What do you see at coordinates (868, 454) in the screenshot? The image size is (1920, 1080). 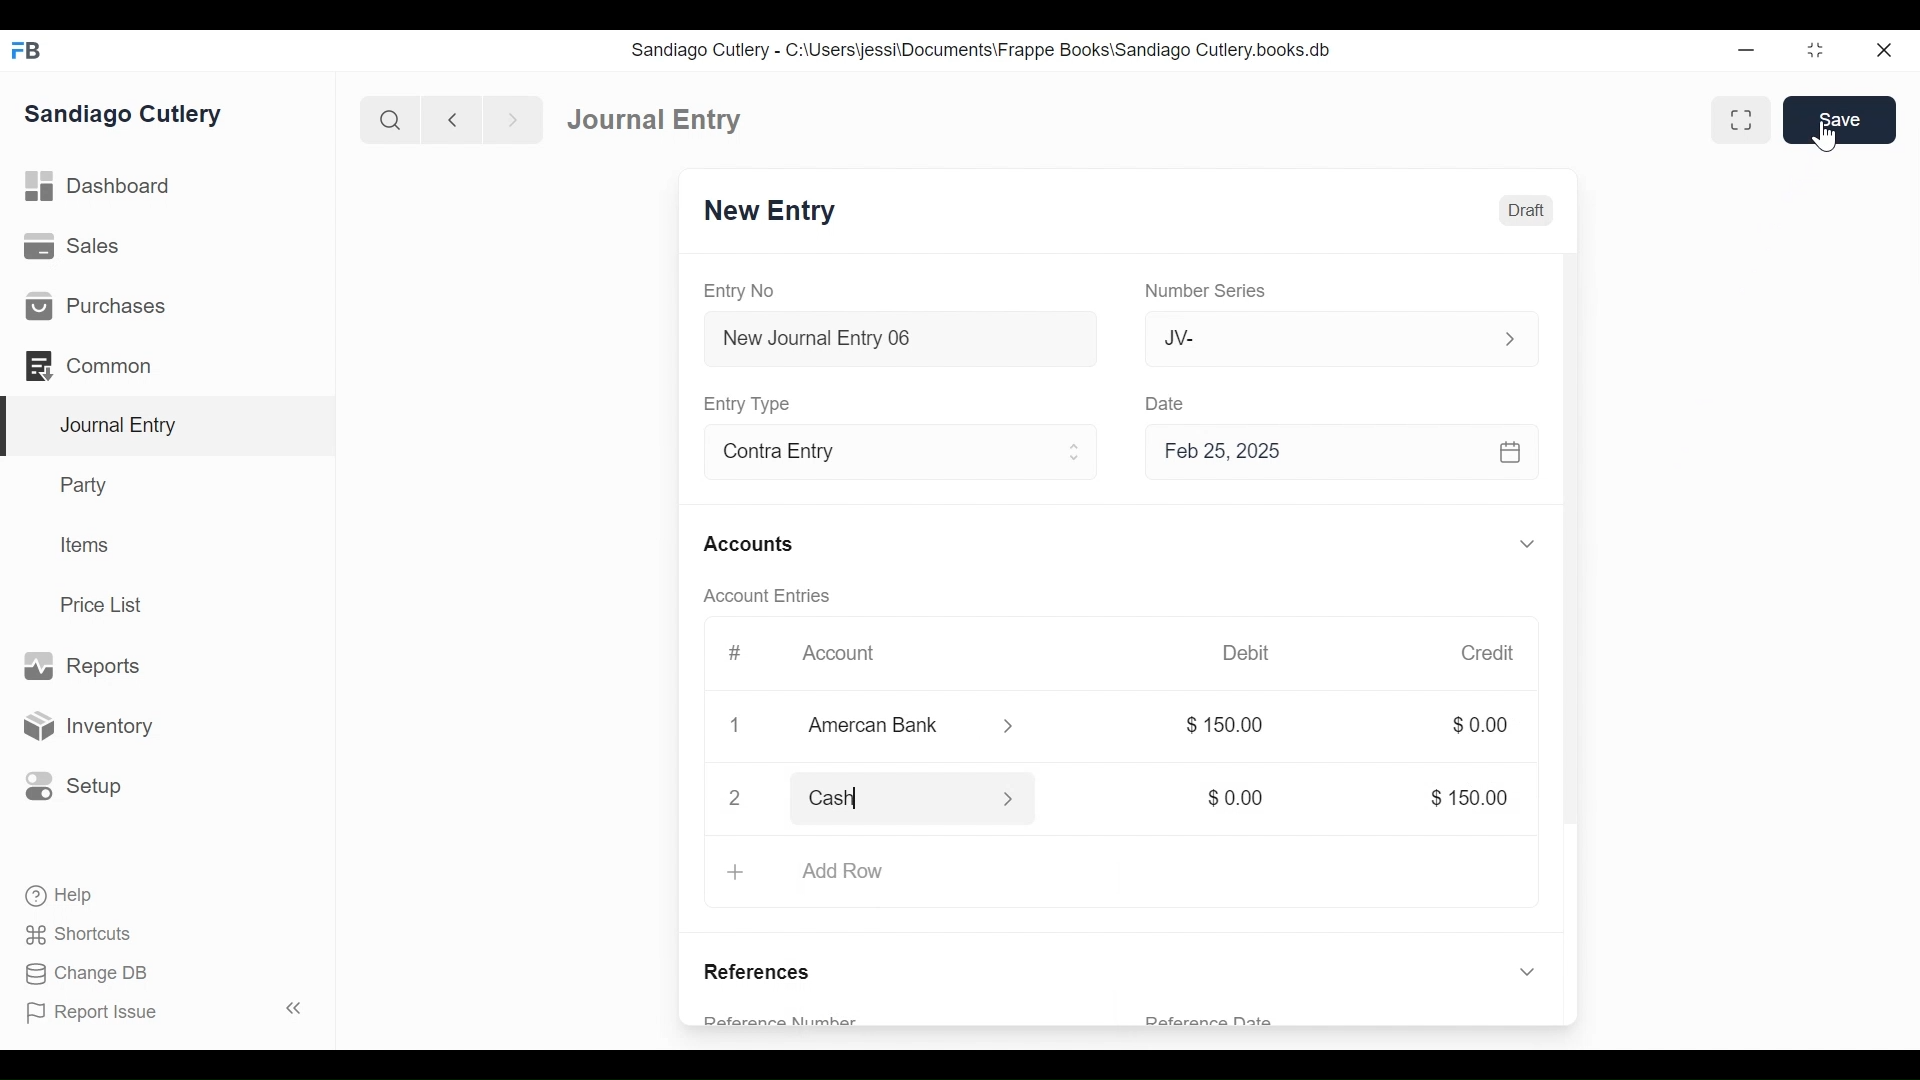 I see `Contra Entry` at bounding box center [868, 454].